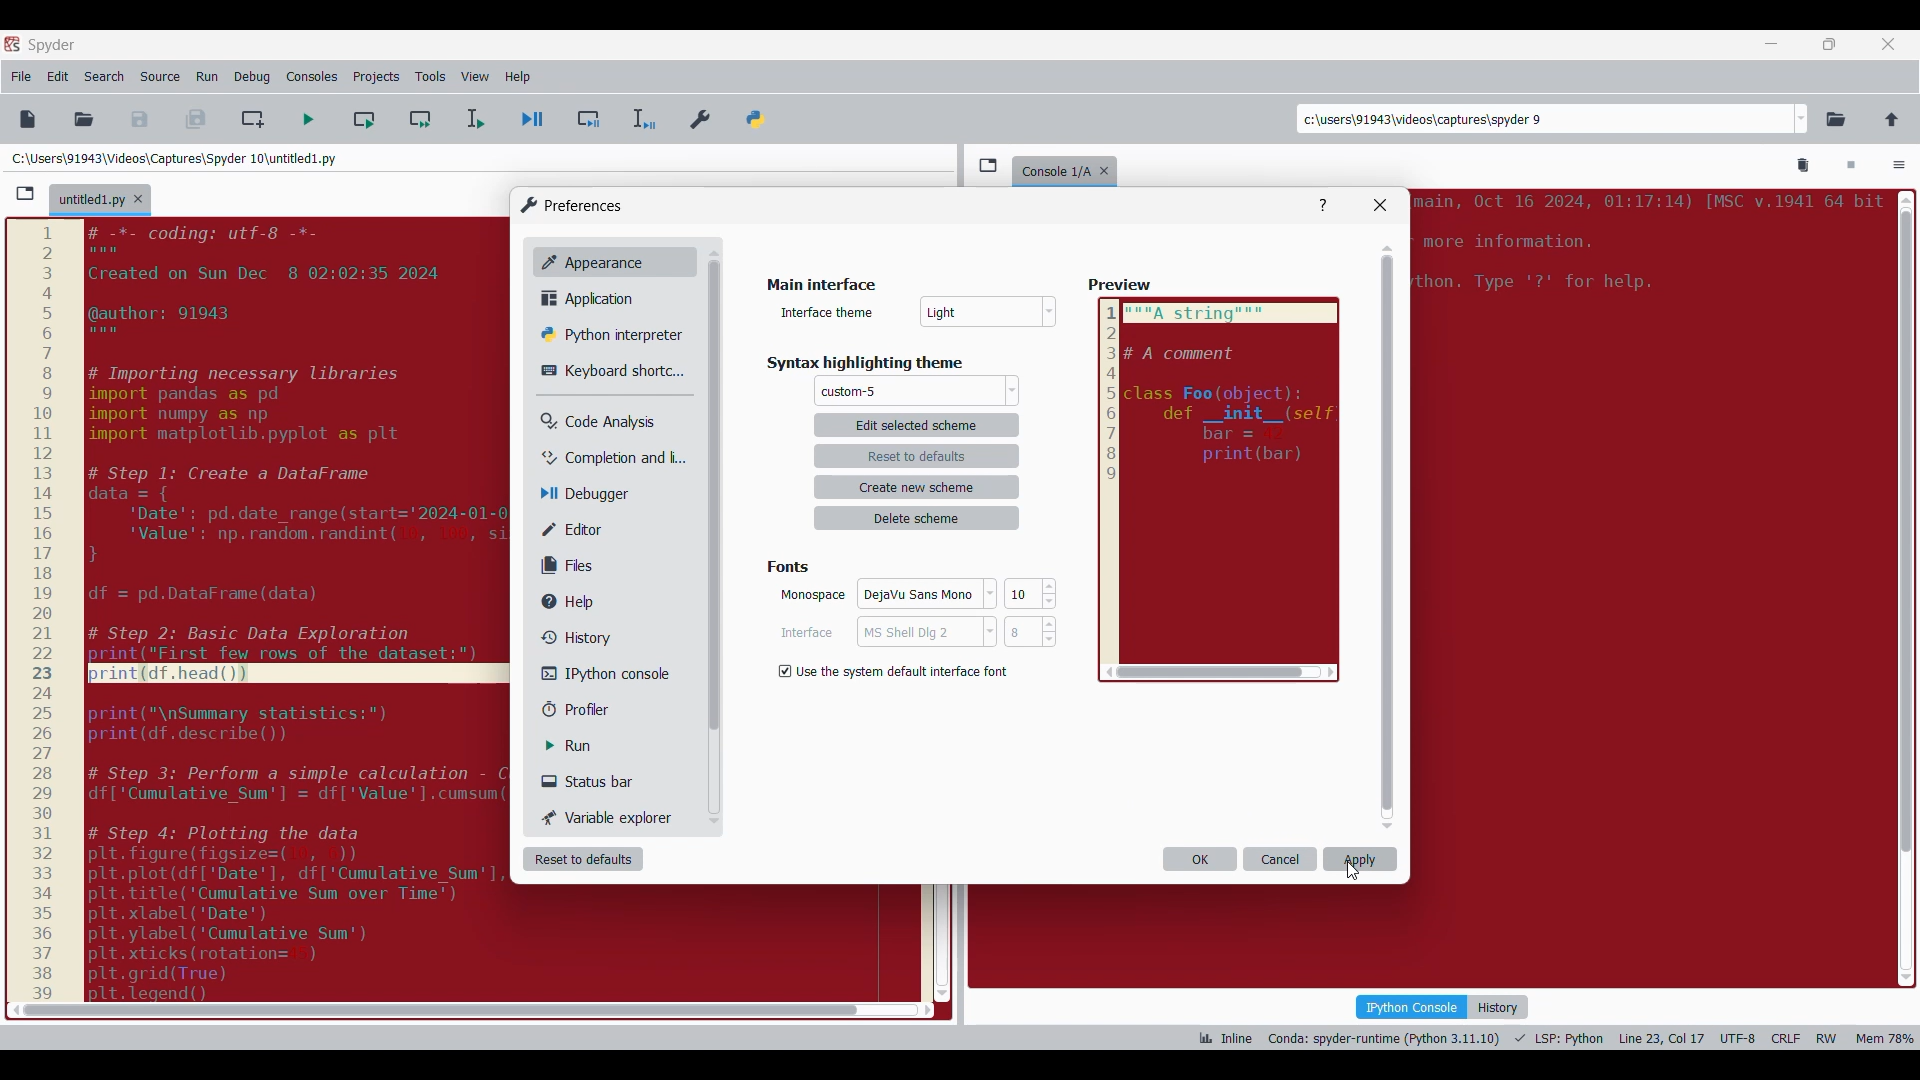 This screenshot has width=1920, height=1080. Describe the element at coordinates (919, 487) in the screenshot. I see `create new scheme` at that location.